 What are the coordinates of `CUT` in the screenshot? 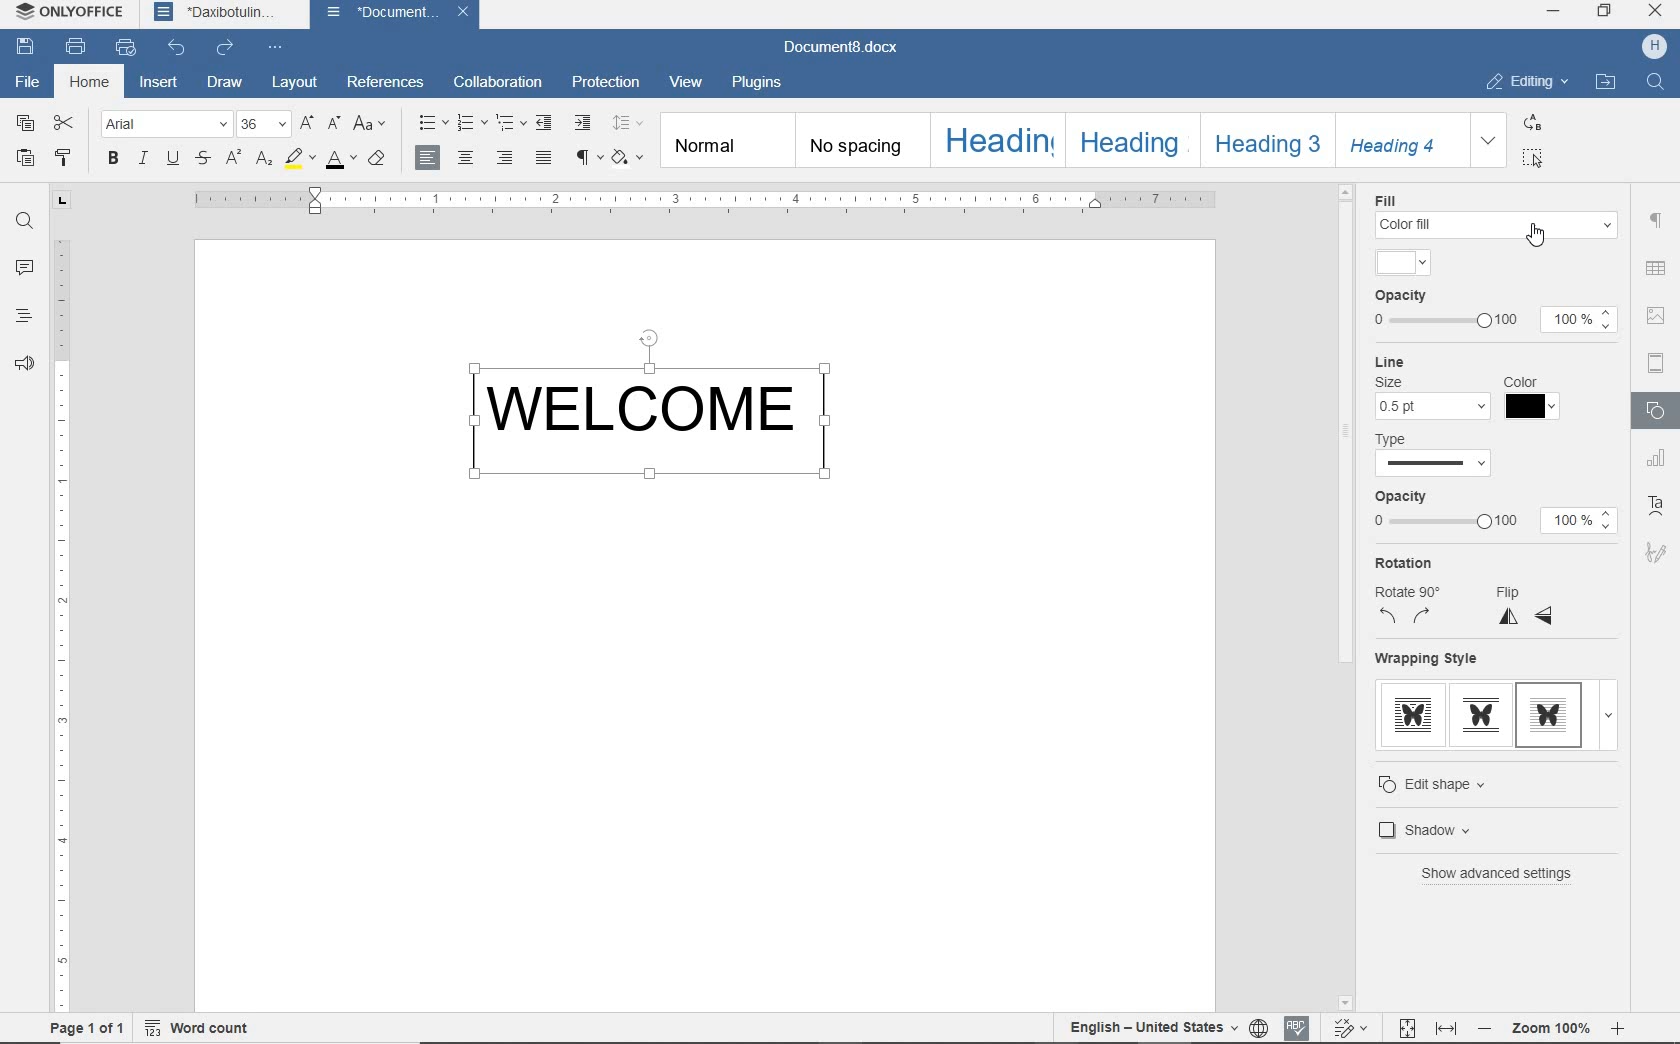 It's located at (66, 123).